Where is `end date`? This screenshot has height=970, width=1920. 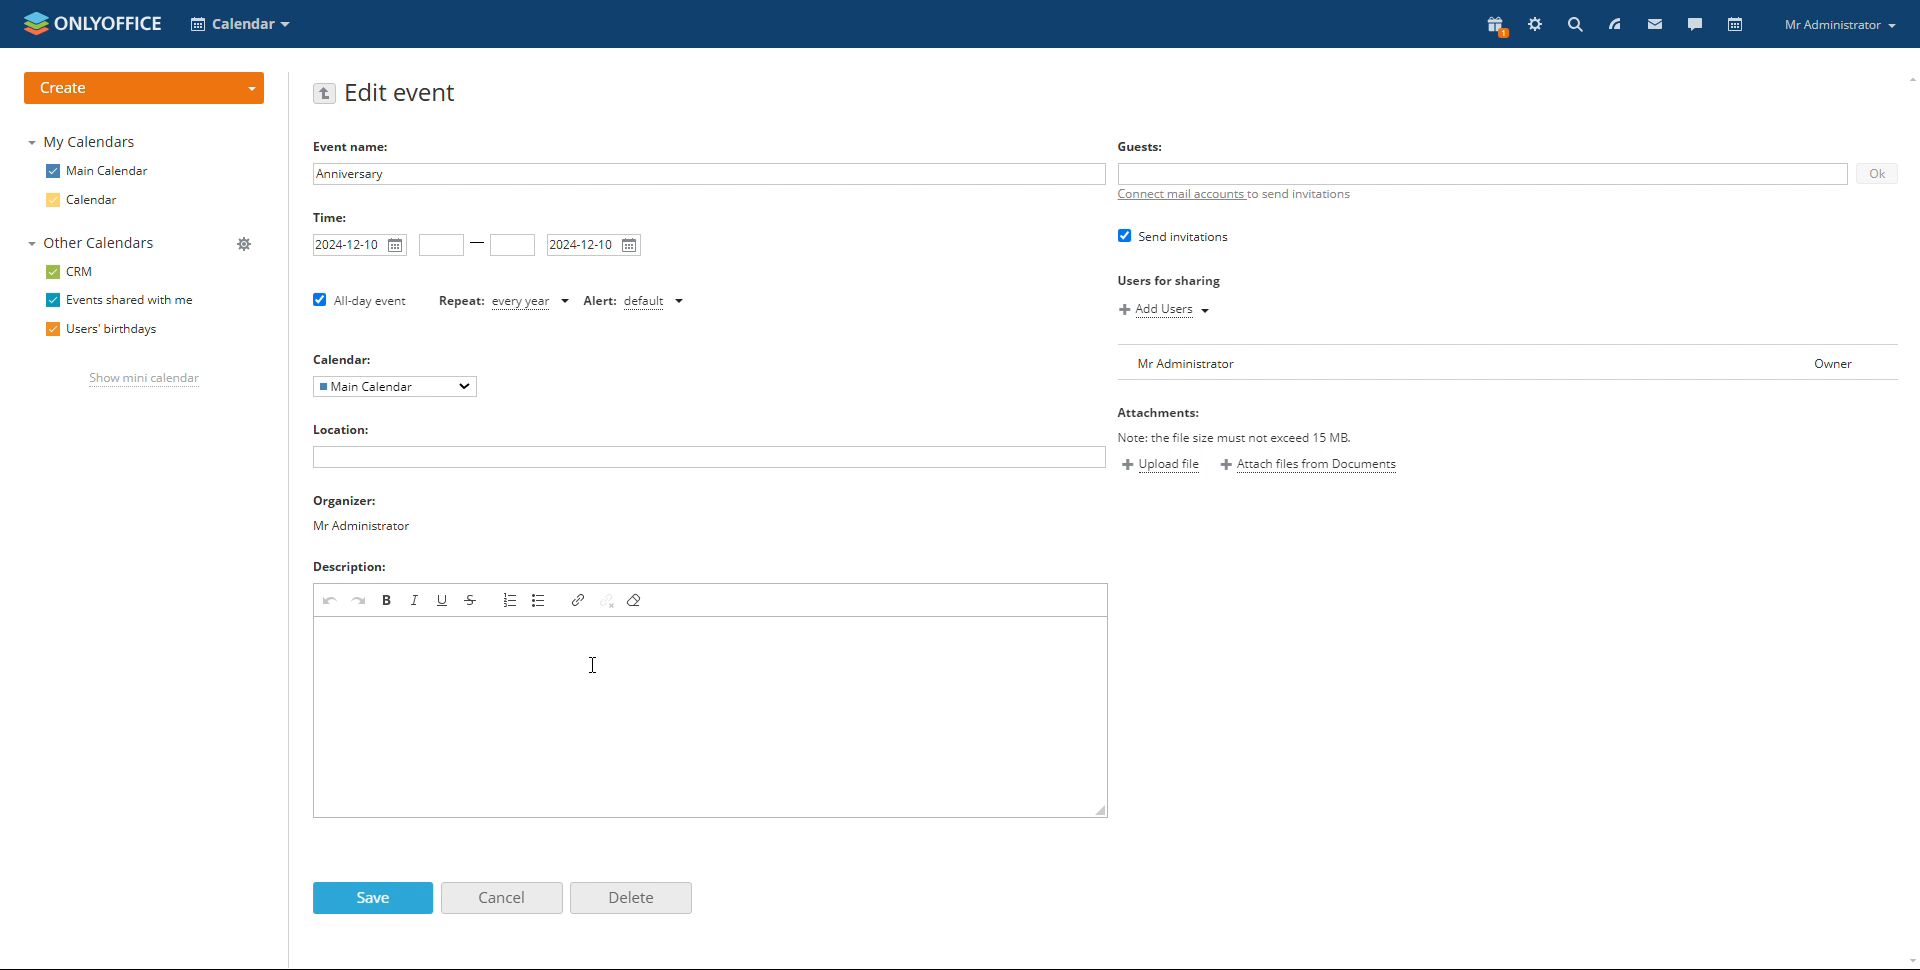 end date is located at coordinates (593, 245).